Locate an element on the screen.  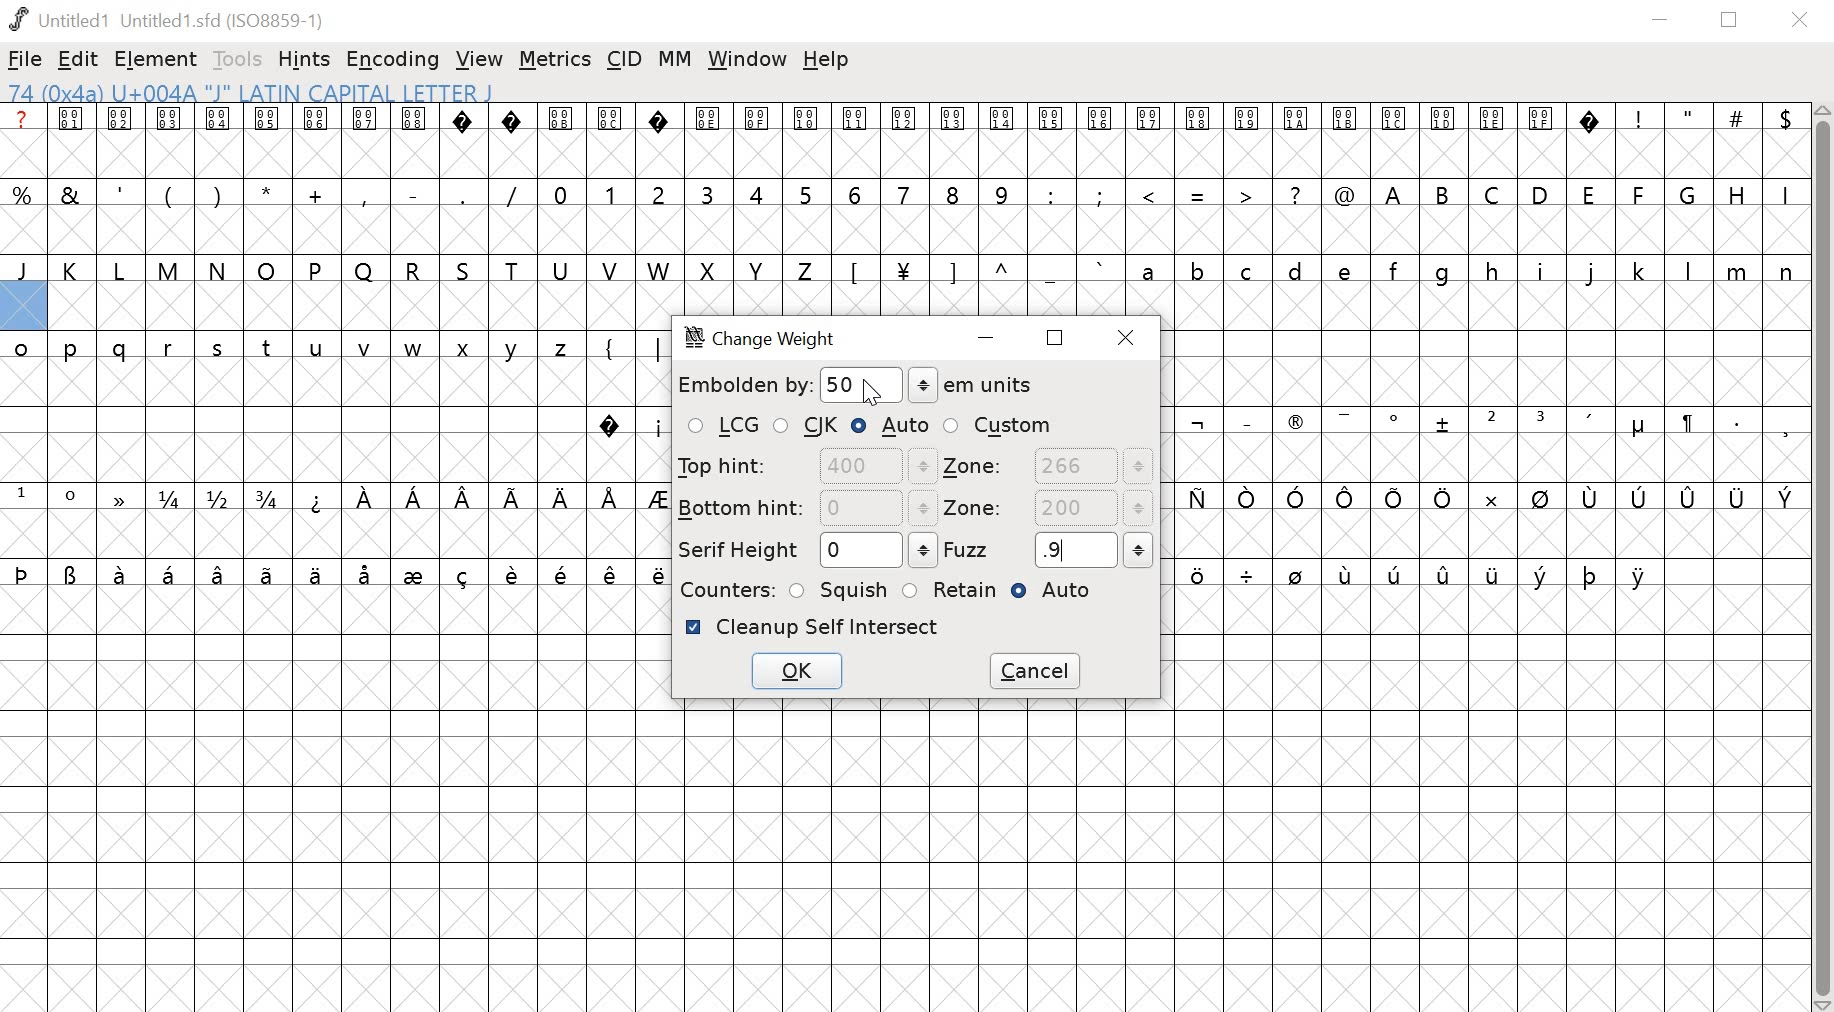
FUZZ is located at coordinates (1049, 549).